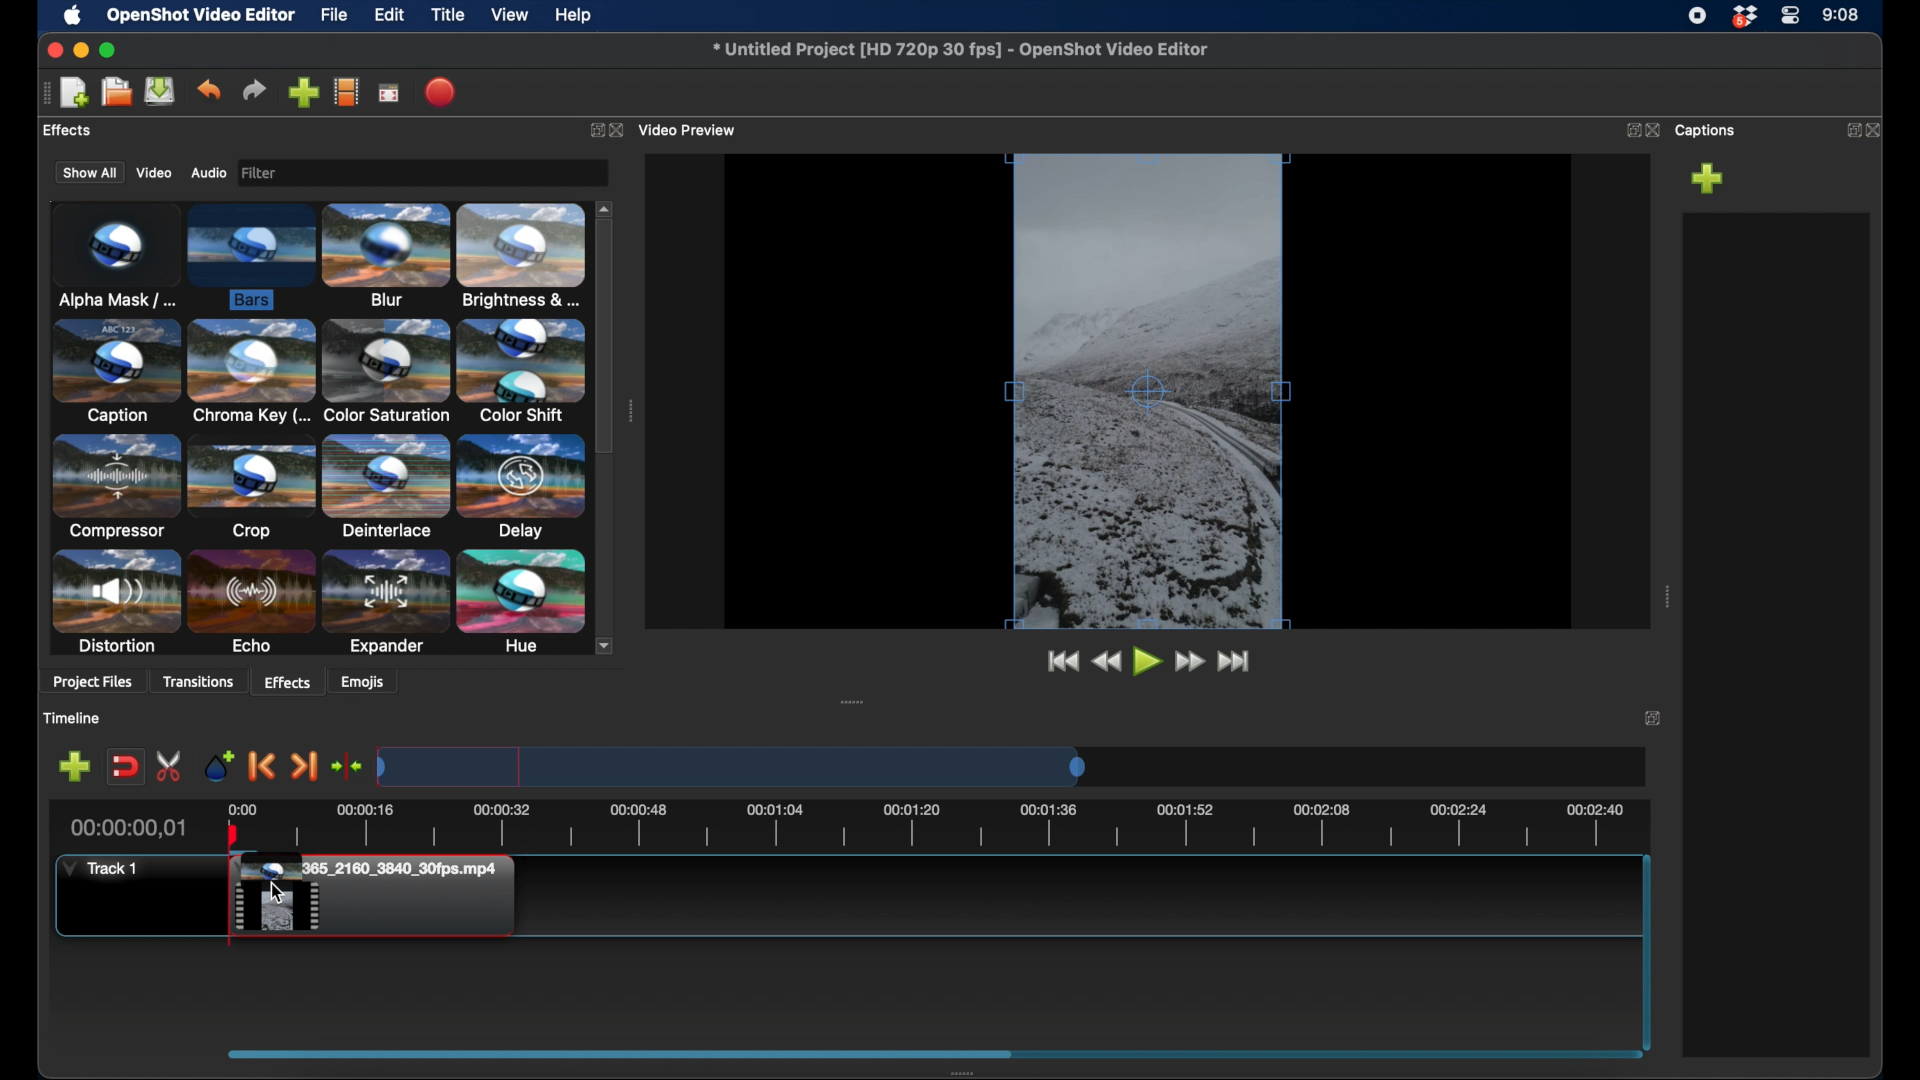 This screenshot has width=1920, height=1080. I want to click on color saturation, so click(386, 372).